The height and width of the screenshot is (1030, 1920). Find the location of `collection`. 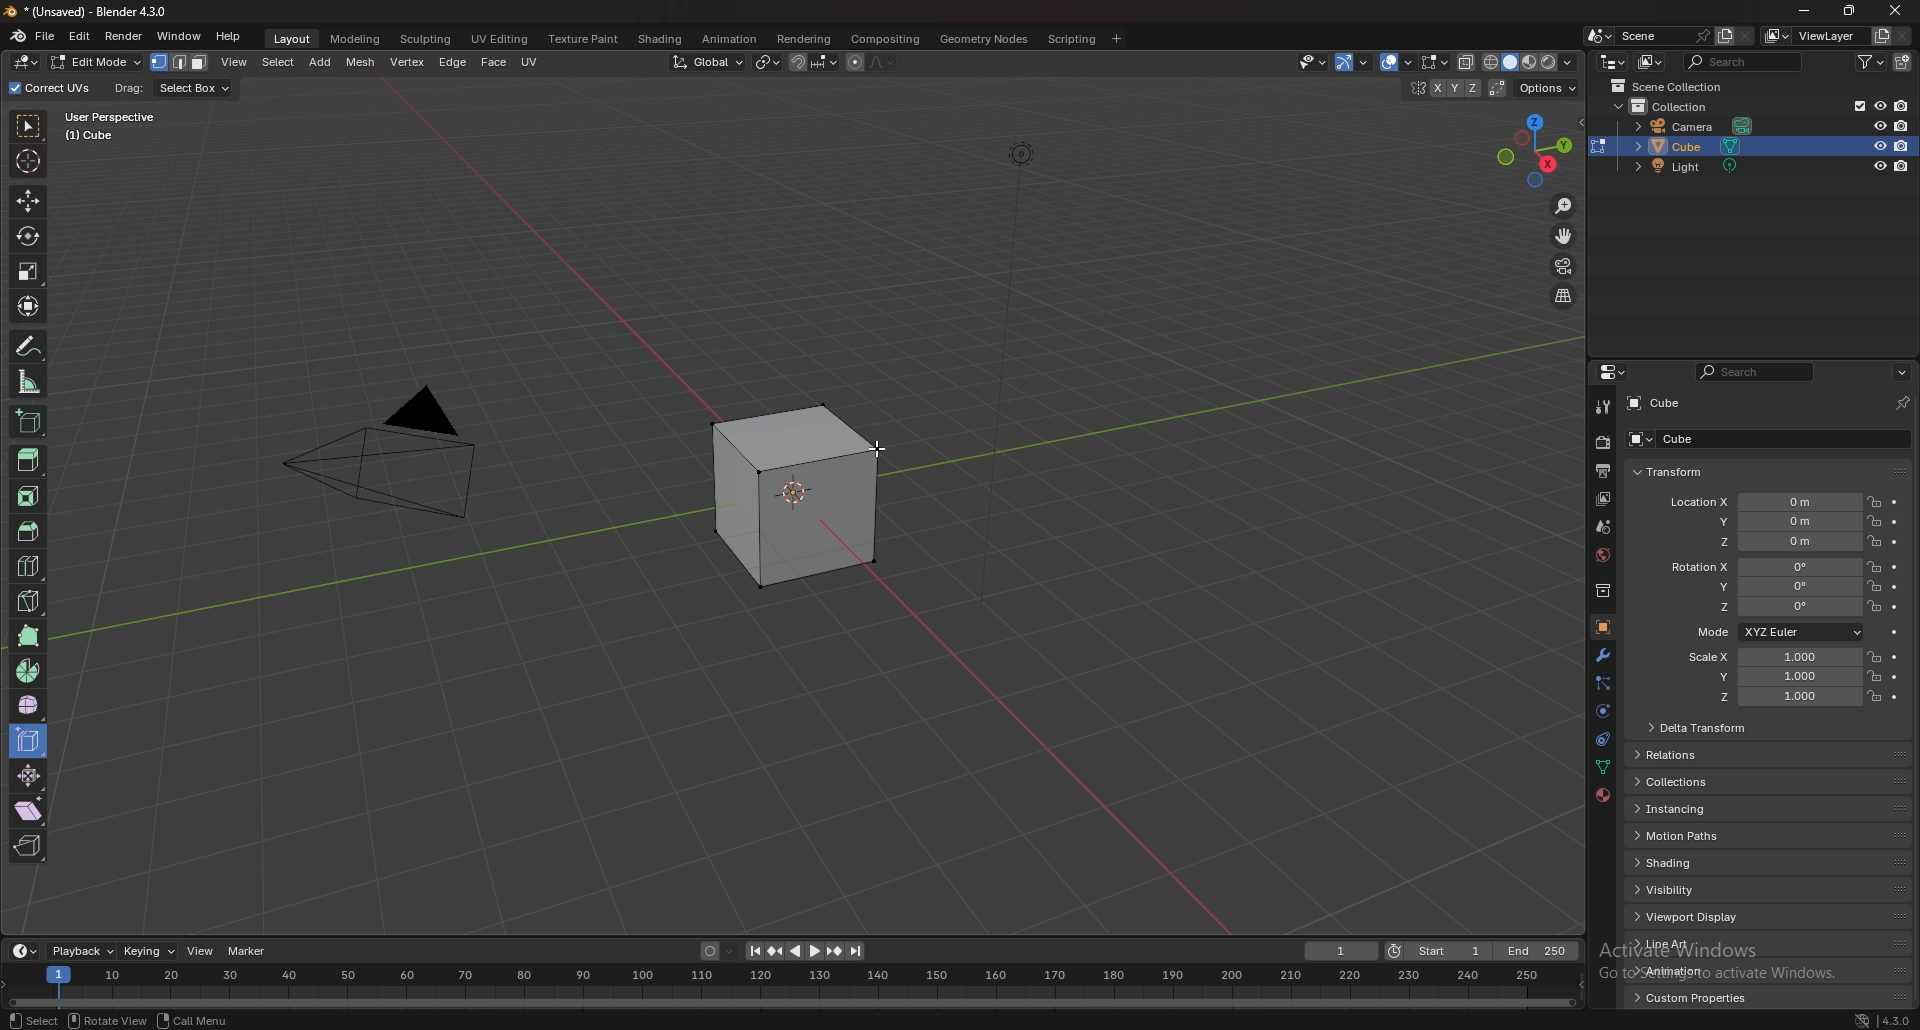

collection is located at coordinates (1673, 106).